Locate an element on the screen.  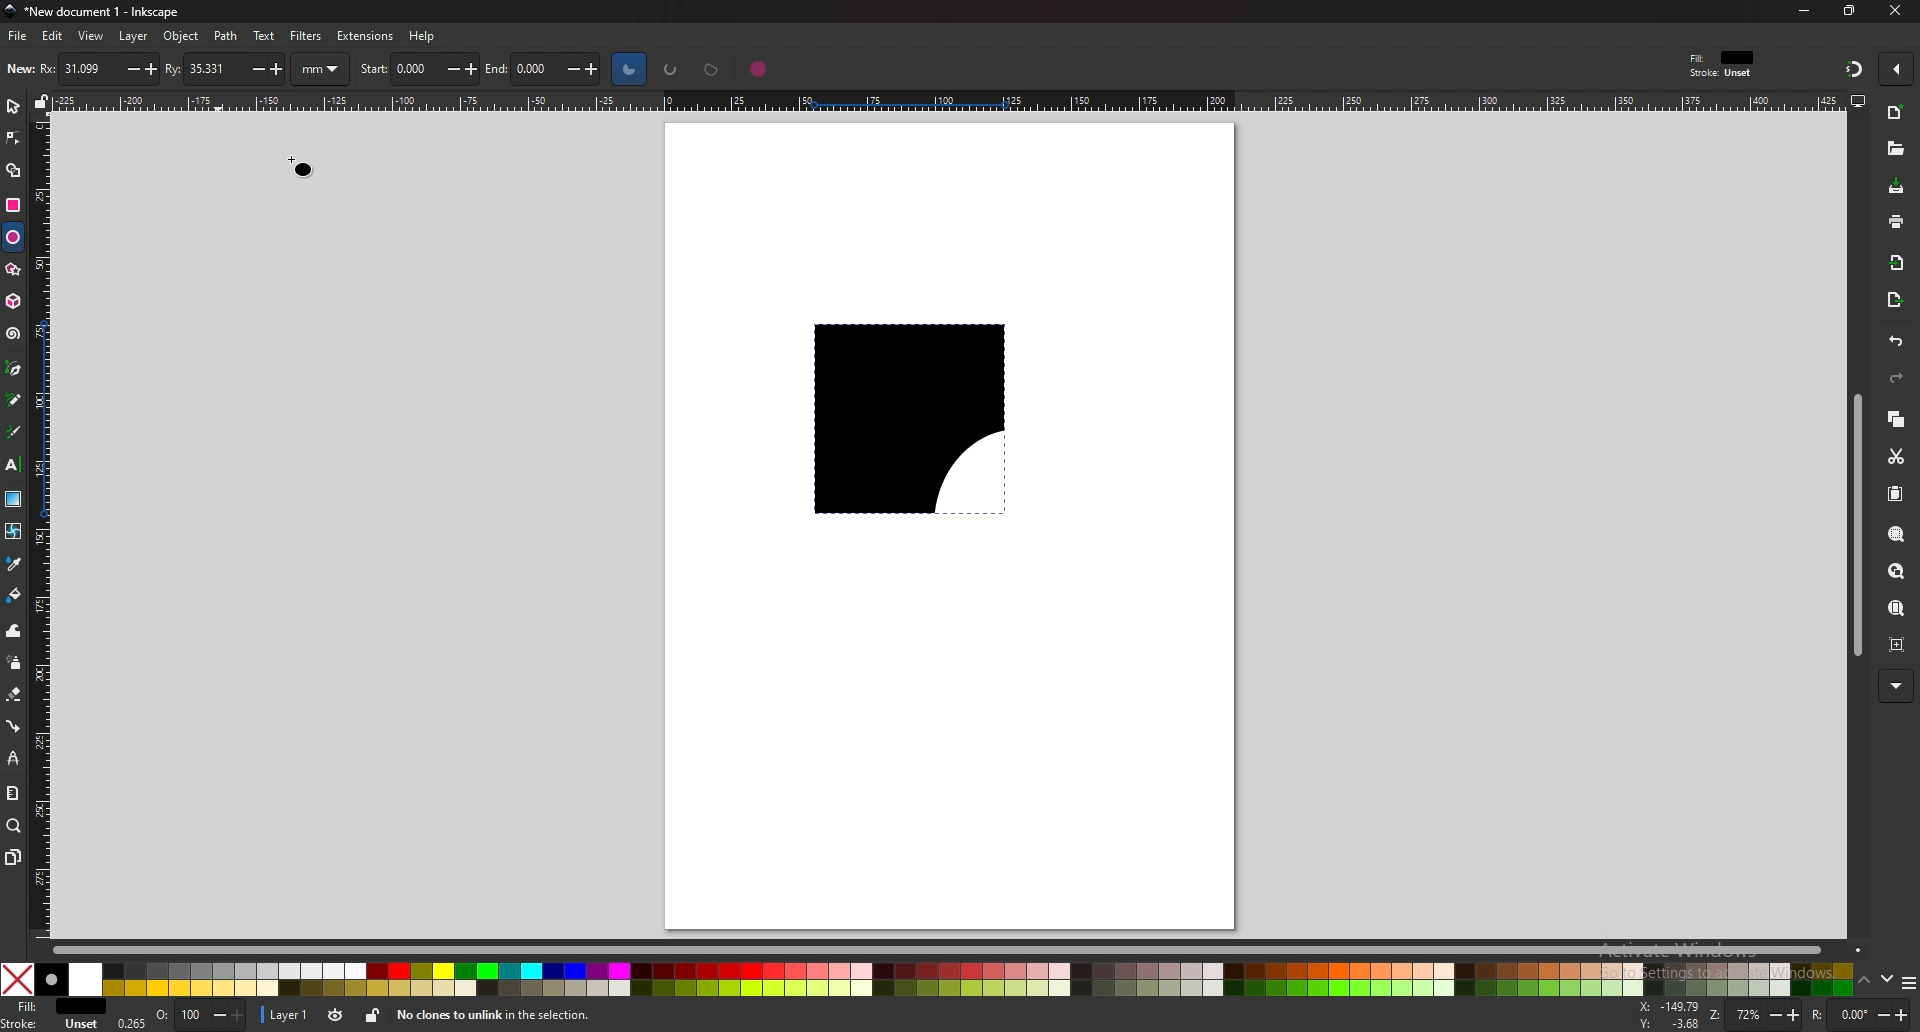
title is located at coordinates (90, 11).